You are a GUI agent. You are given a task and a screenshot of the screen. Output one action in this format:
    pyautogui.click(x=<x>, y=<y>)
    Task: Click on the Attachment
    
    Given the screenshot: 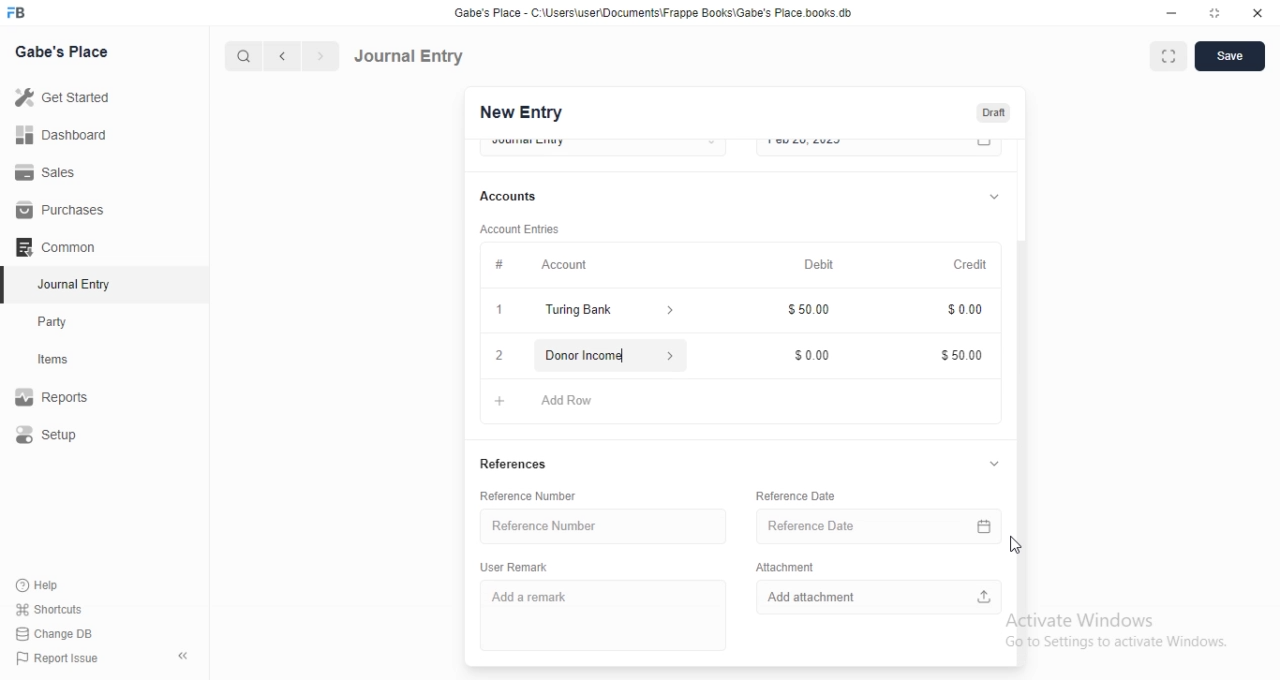 What is the action you would take?
    pyautogui.click(x=785, y=565)
    